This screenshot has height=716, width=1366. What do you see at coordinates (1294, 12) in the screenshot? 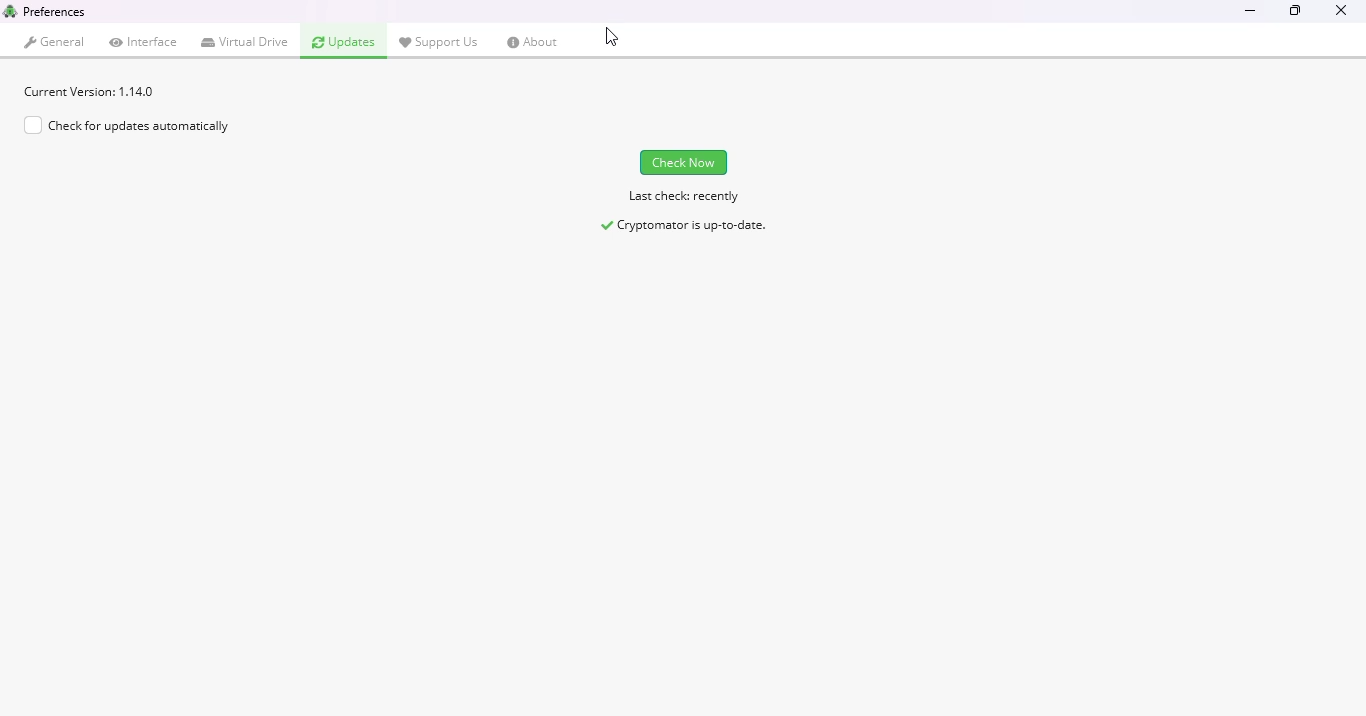
I see `maximize` at bounding box center [1294, 12].